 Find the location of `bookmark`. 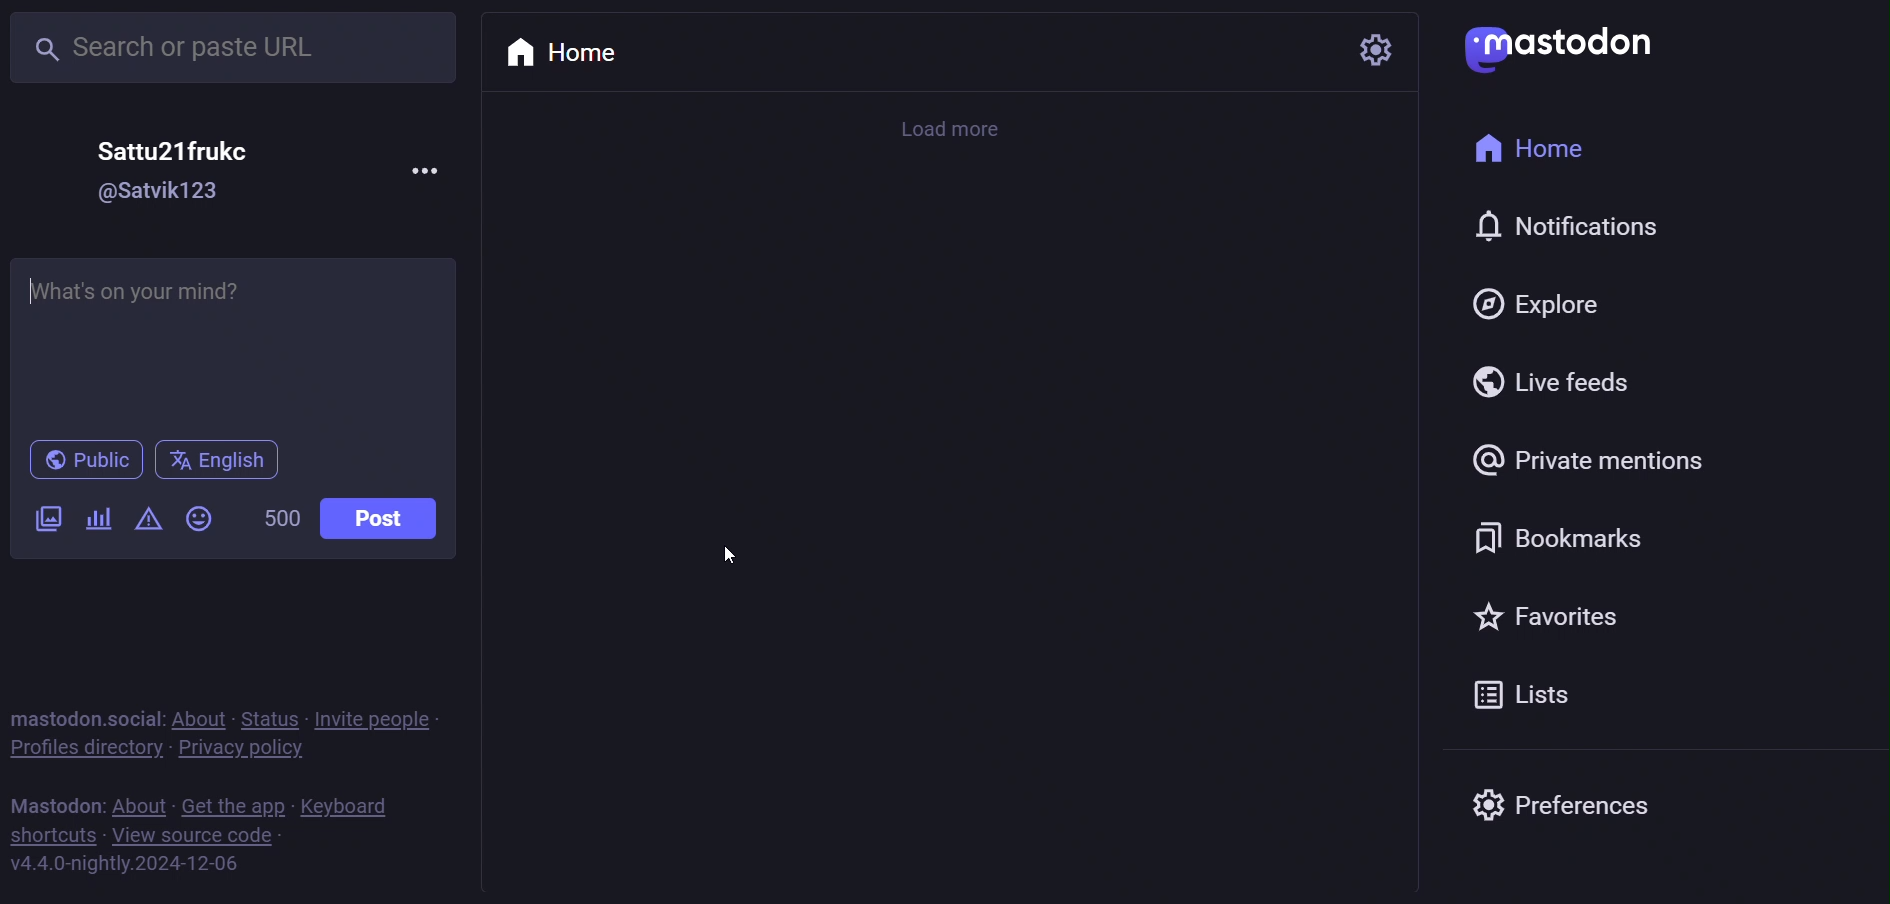

bookmark is located at coordinates (1552, 535).